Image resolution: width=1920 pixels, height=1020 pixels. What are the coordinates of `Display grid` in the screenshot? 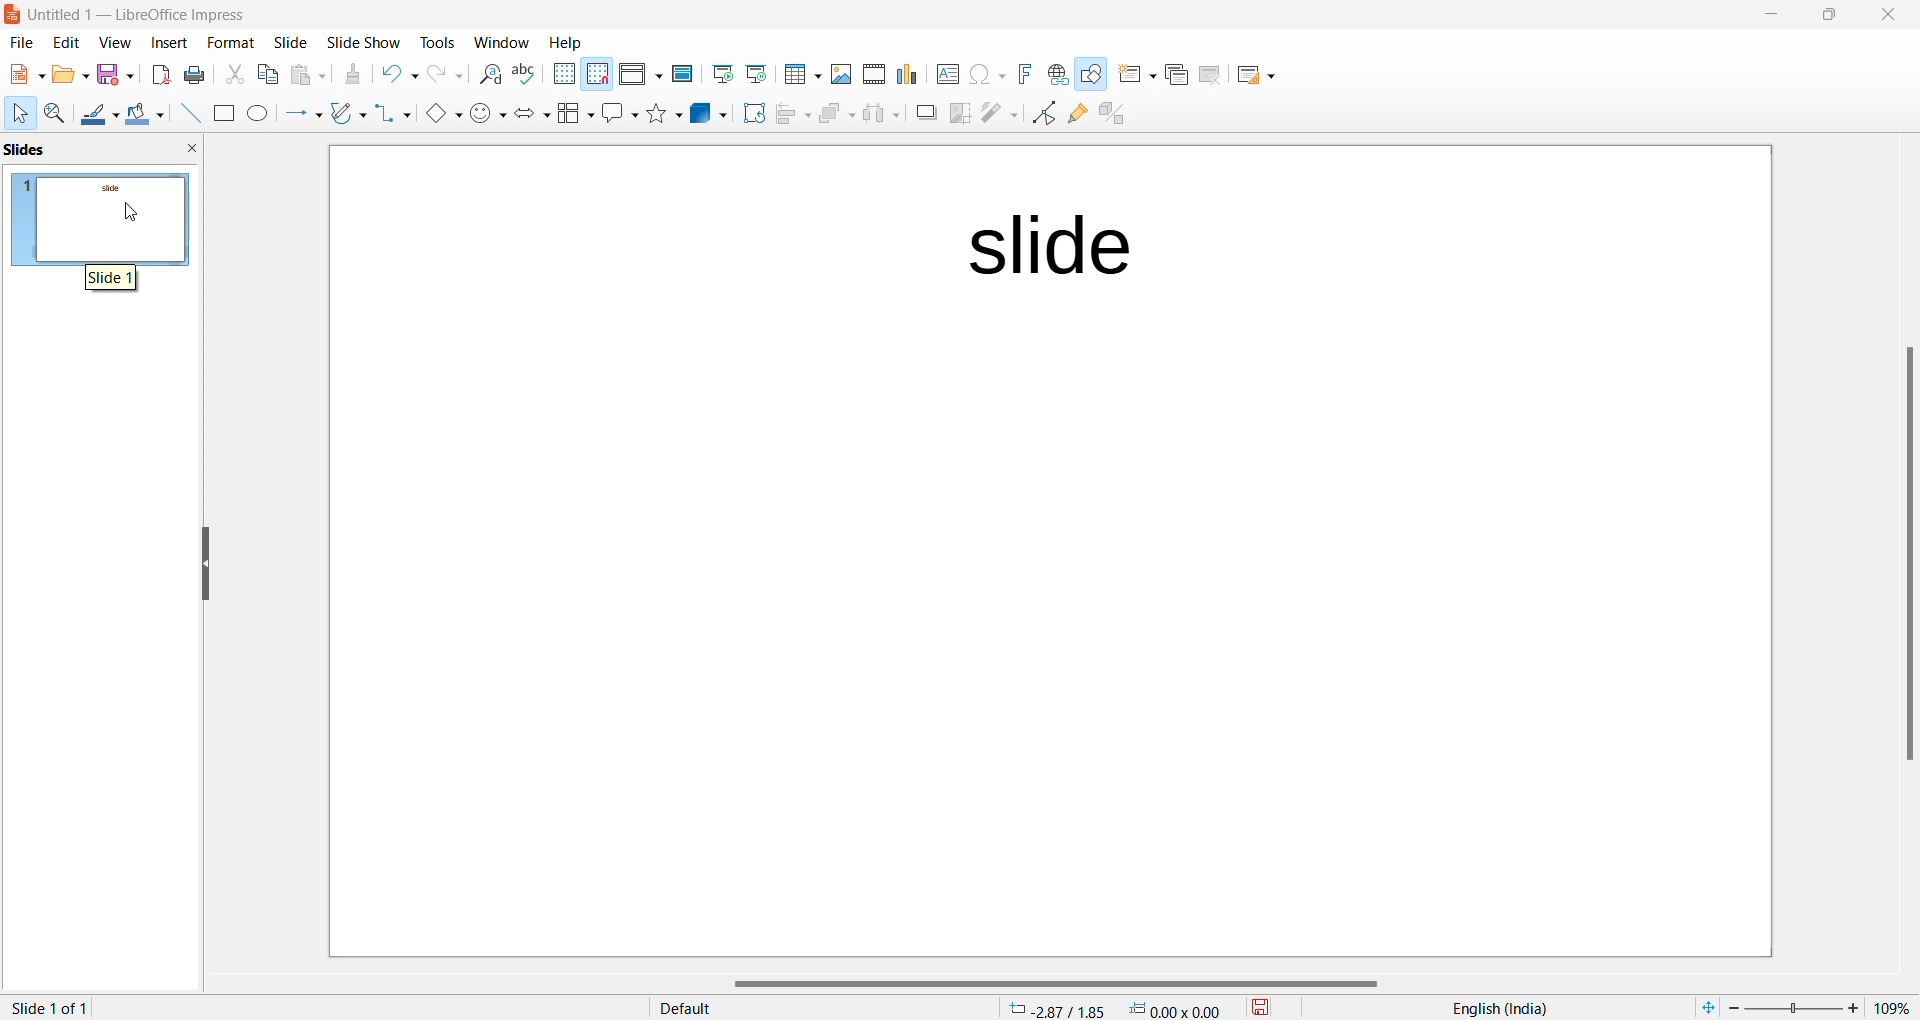 It's located at (563, 74).